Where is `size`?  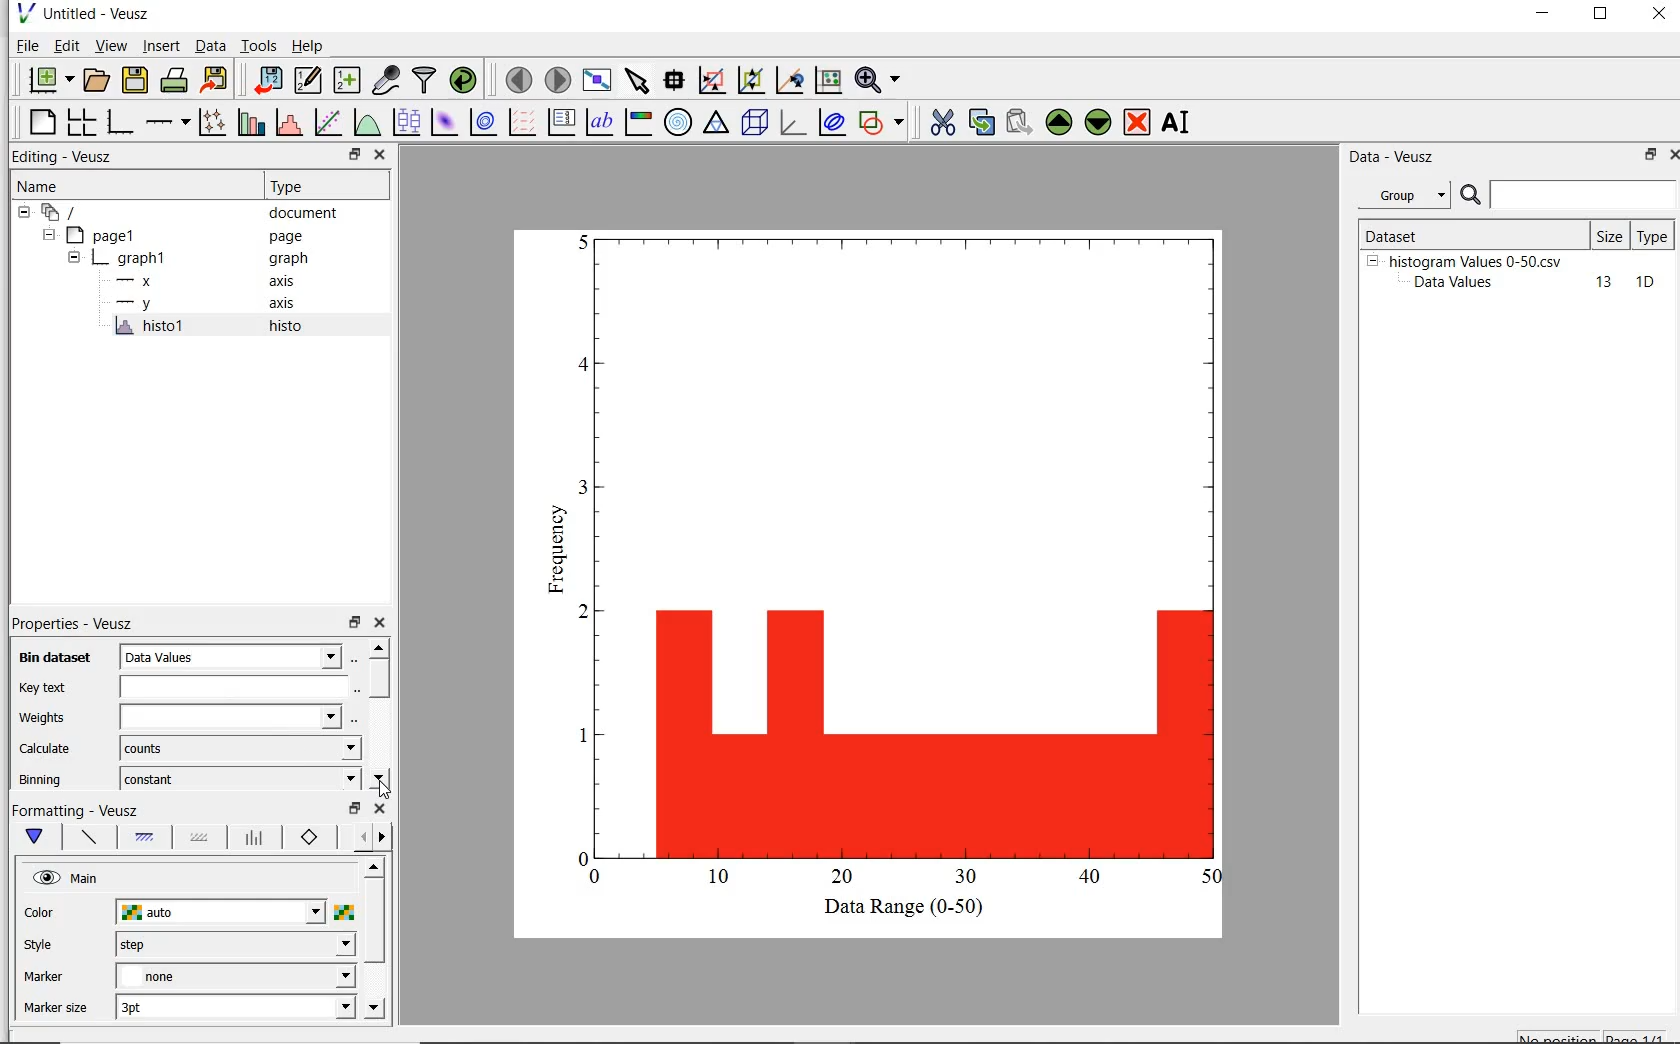 size is located at coordinates (1609, 236).